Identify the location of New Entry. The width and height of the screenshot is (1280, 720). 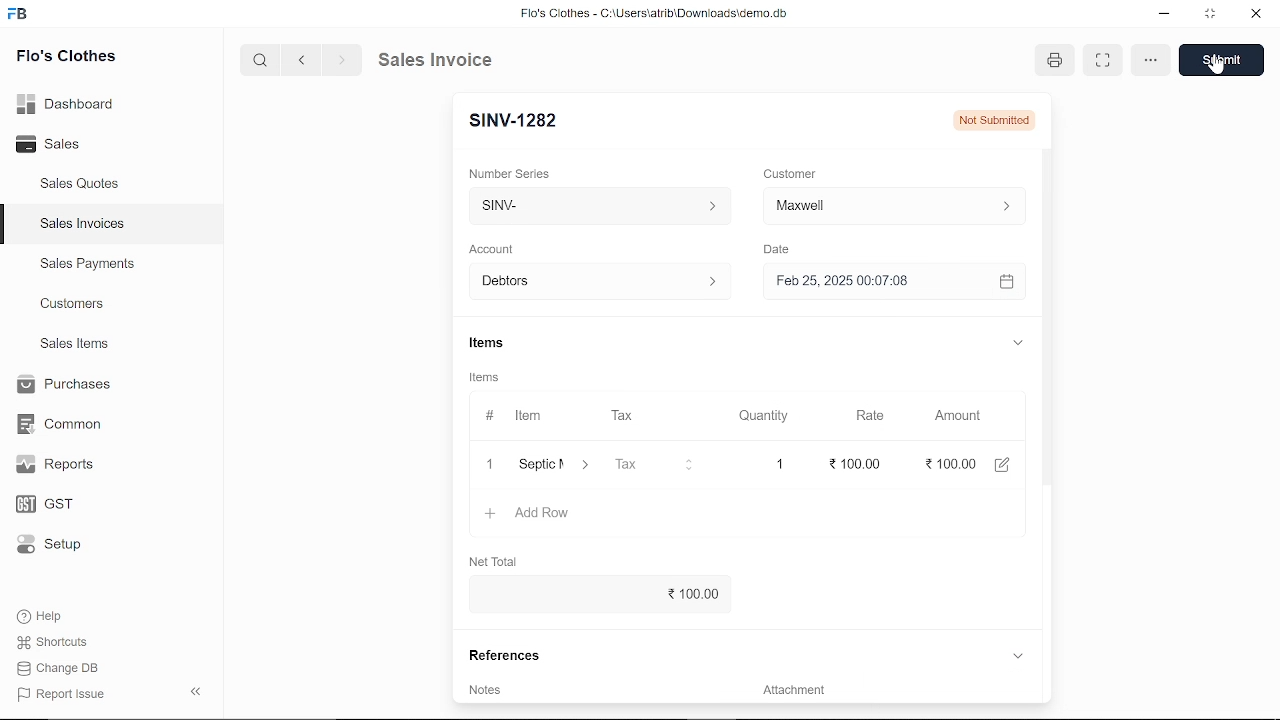
(515, 122).